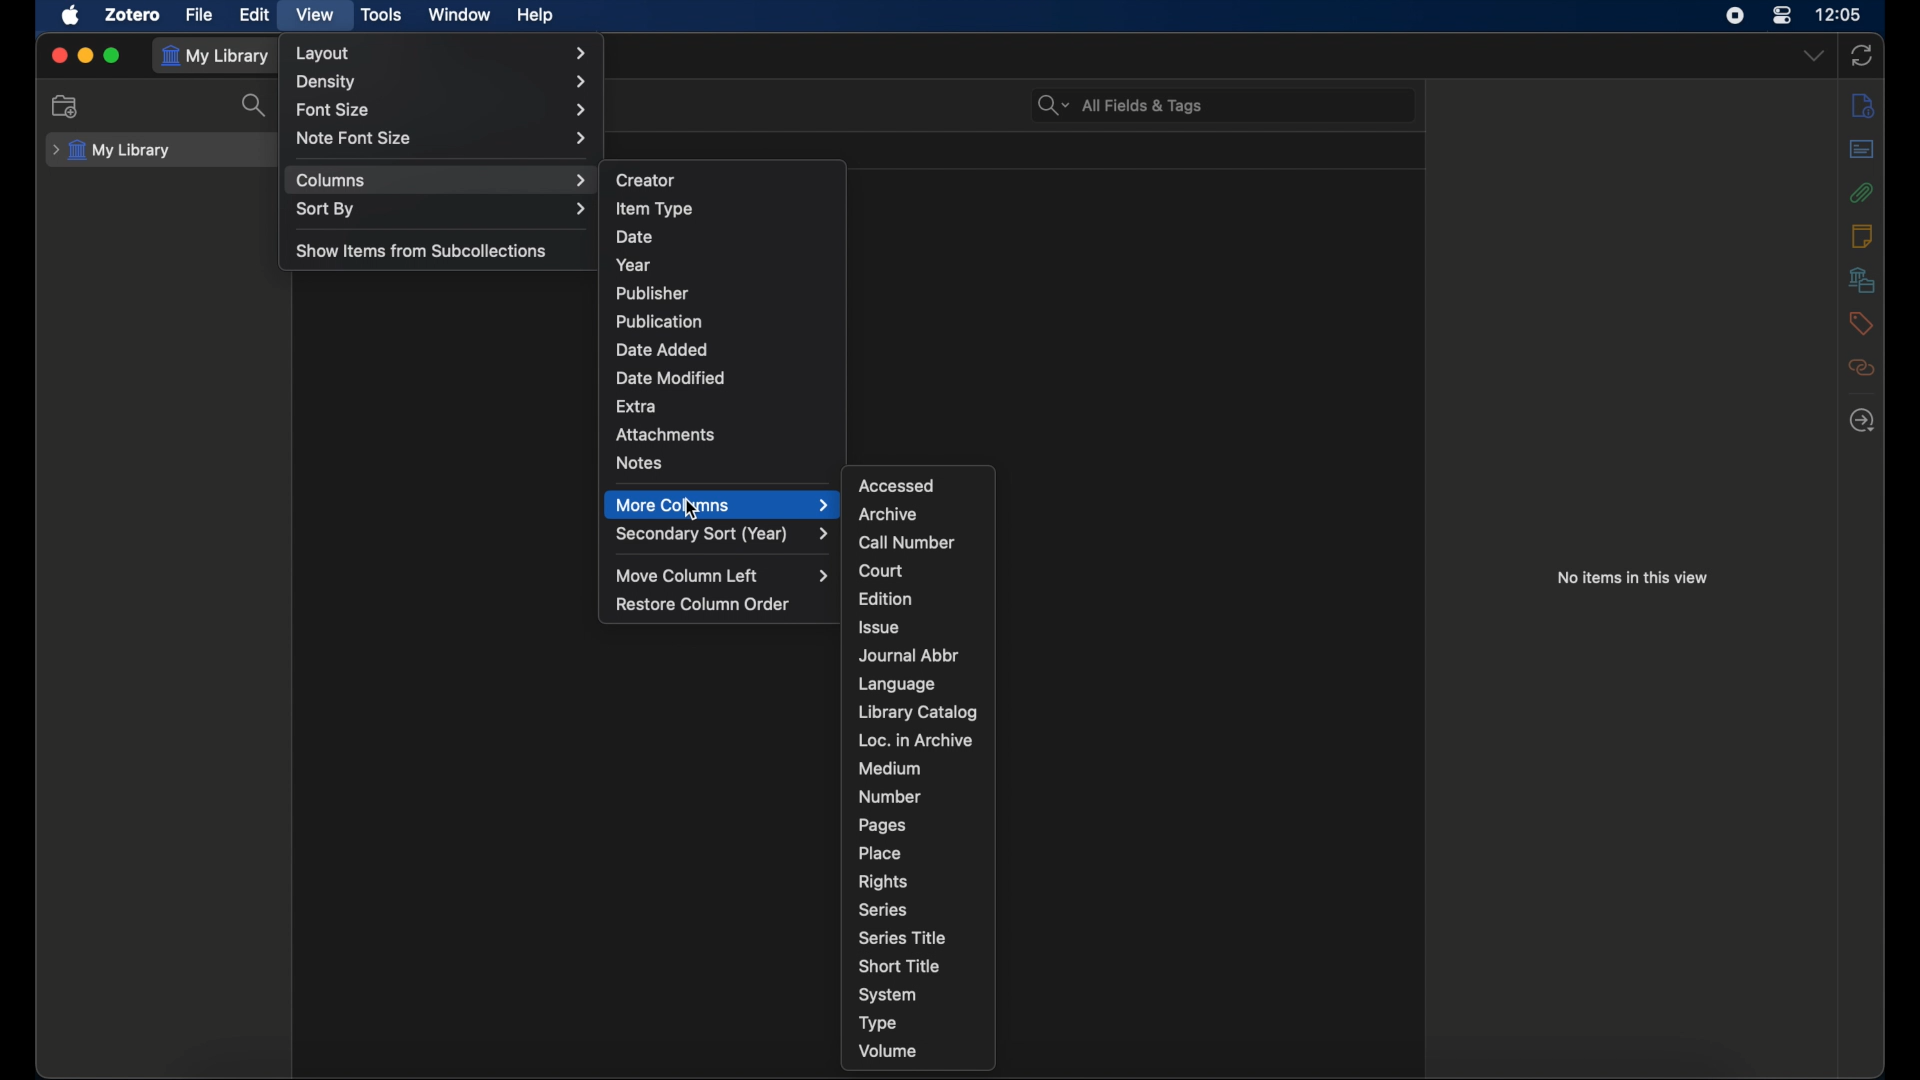  I want to click on locate, so click(1861, 422).